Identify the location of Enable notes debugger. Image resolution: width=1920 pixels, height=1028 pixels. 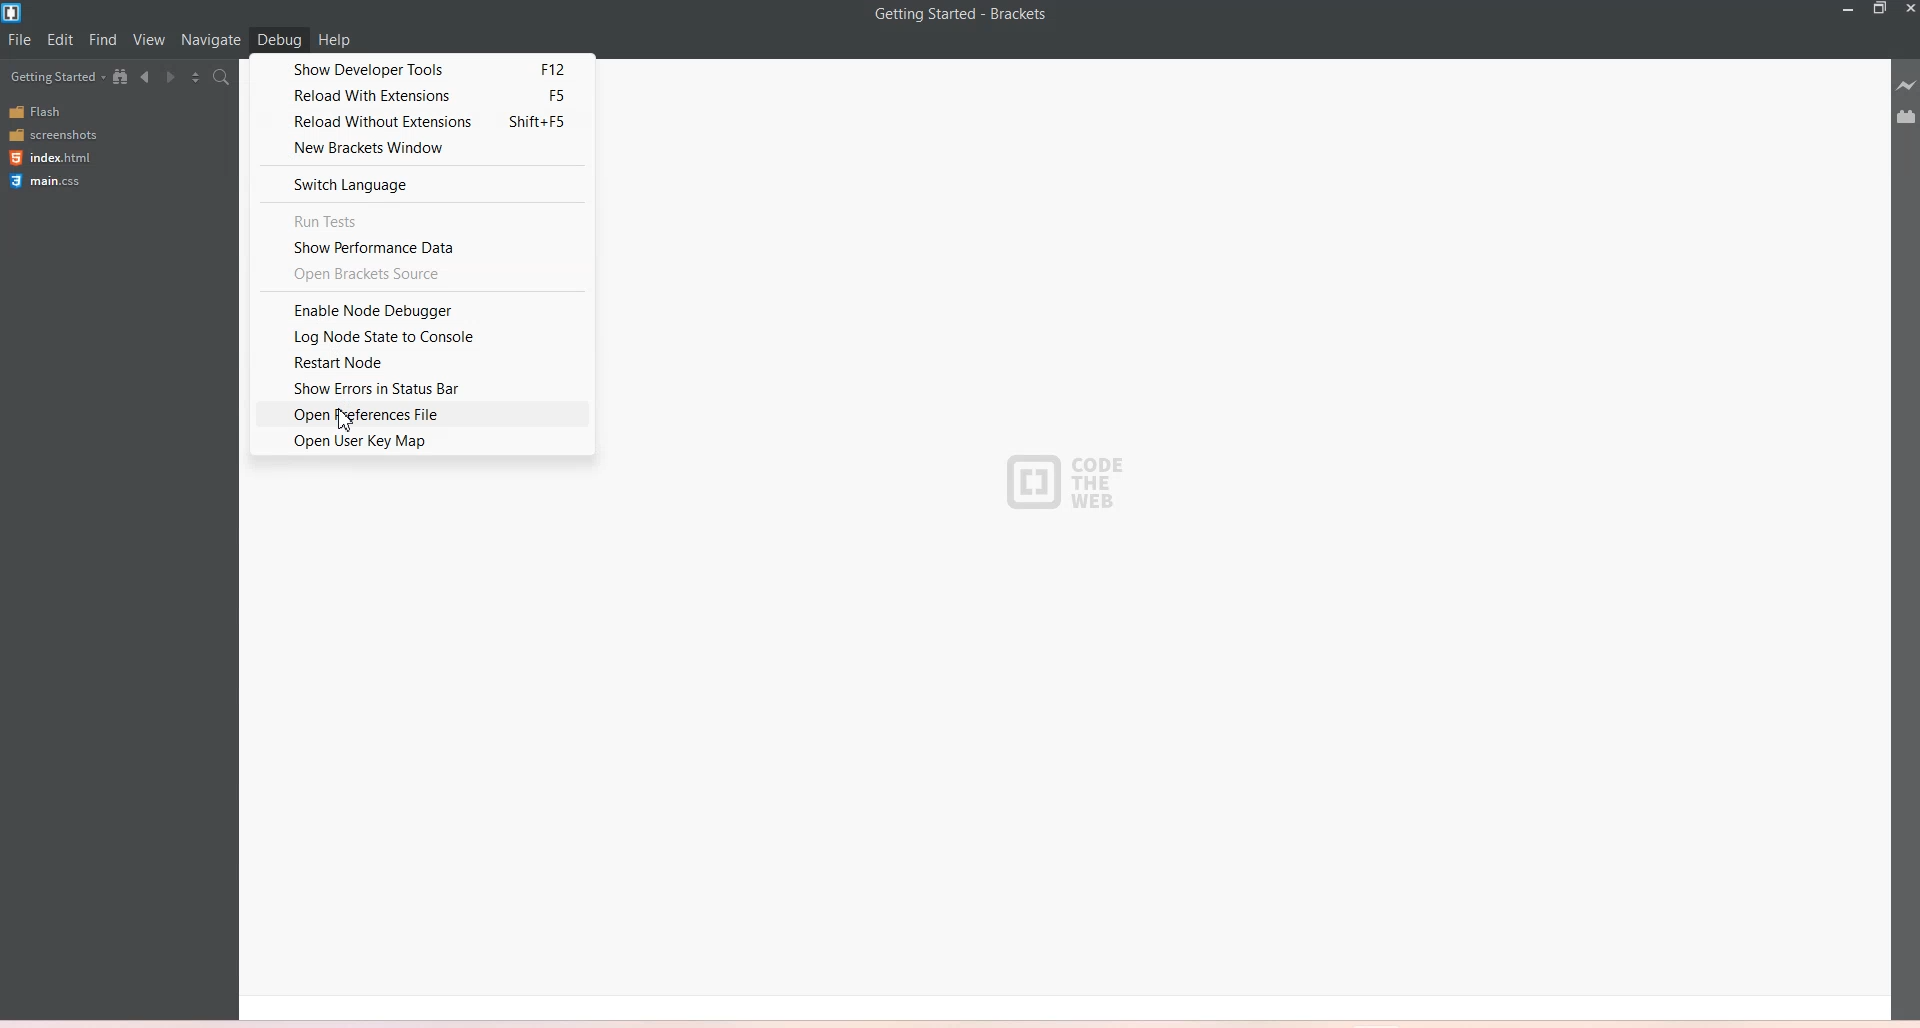
(418, 308).